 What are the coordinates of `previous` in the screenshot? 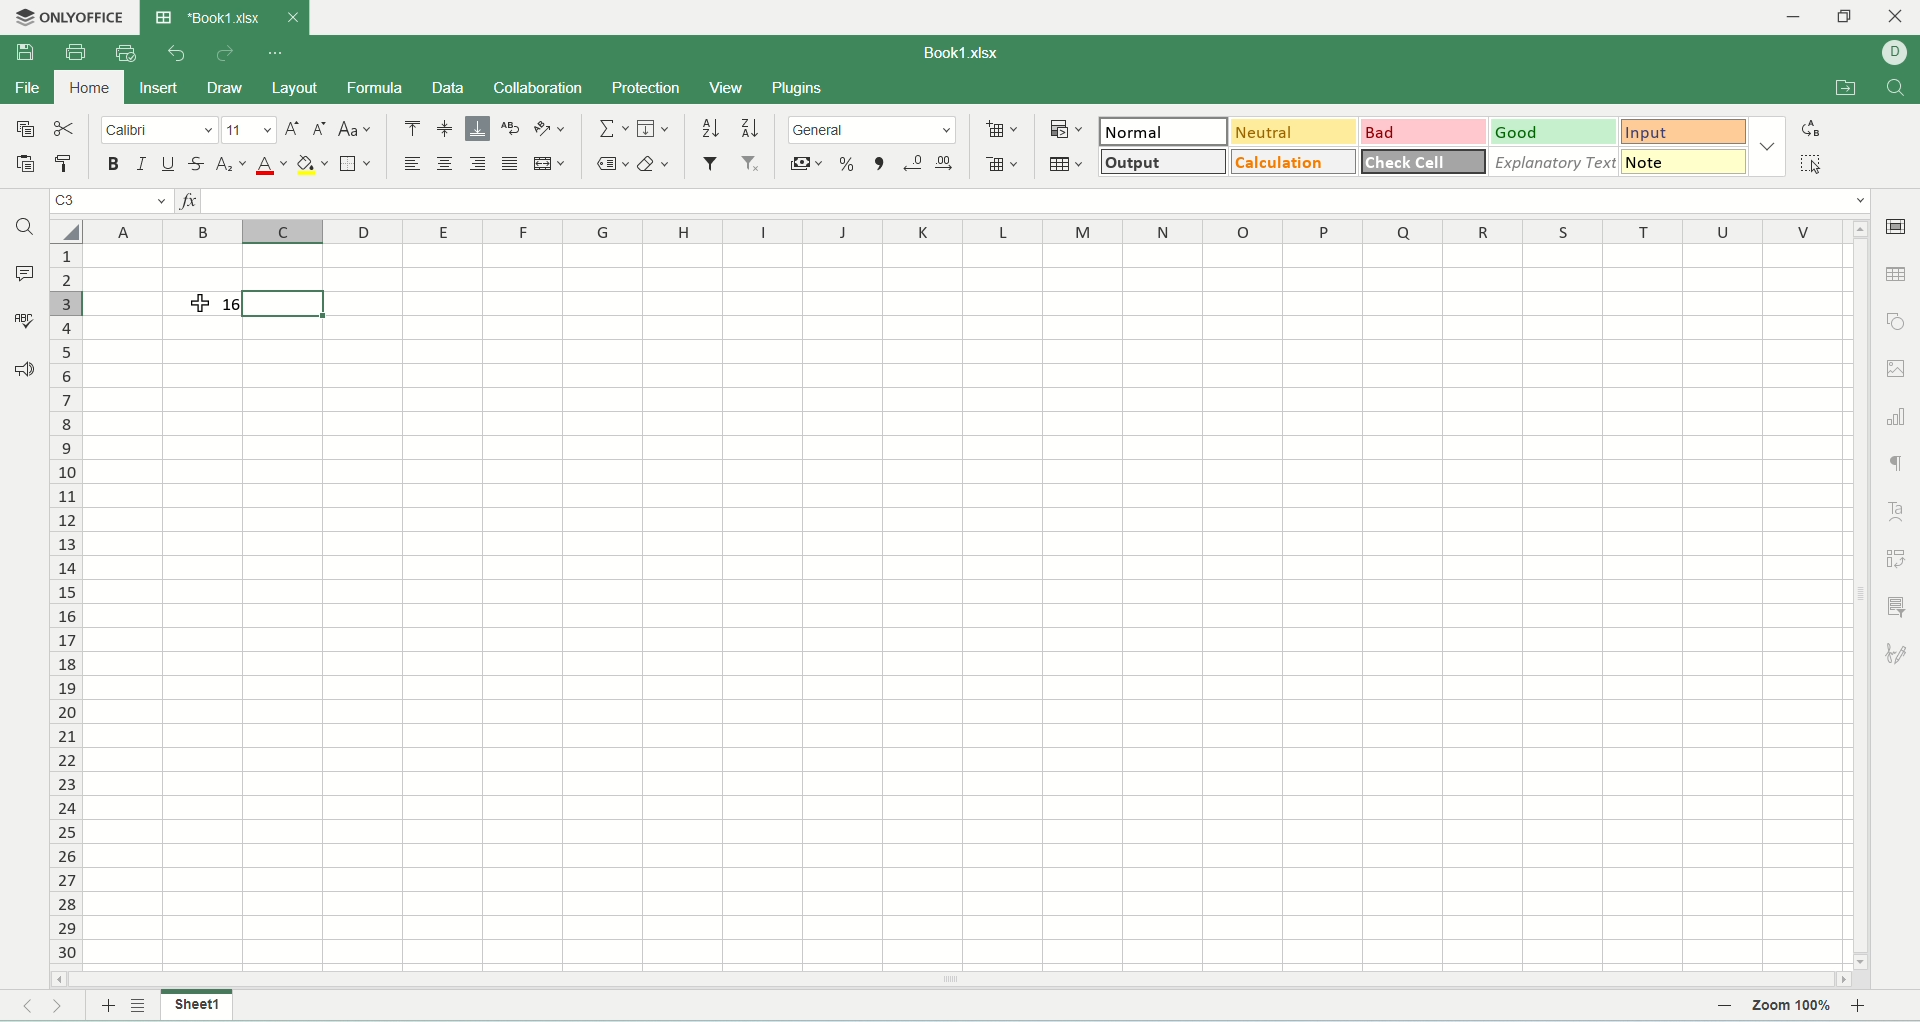 It's located at (25, 1007).